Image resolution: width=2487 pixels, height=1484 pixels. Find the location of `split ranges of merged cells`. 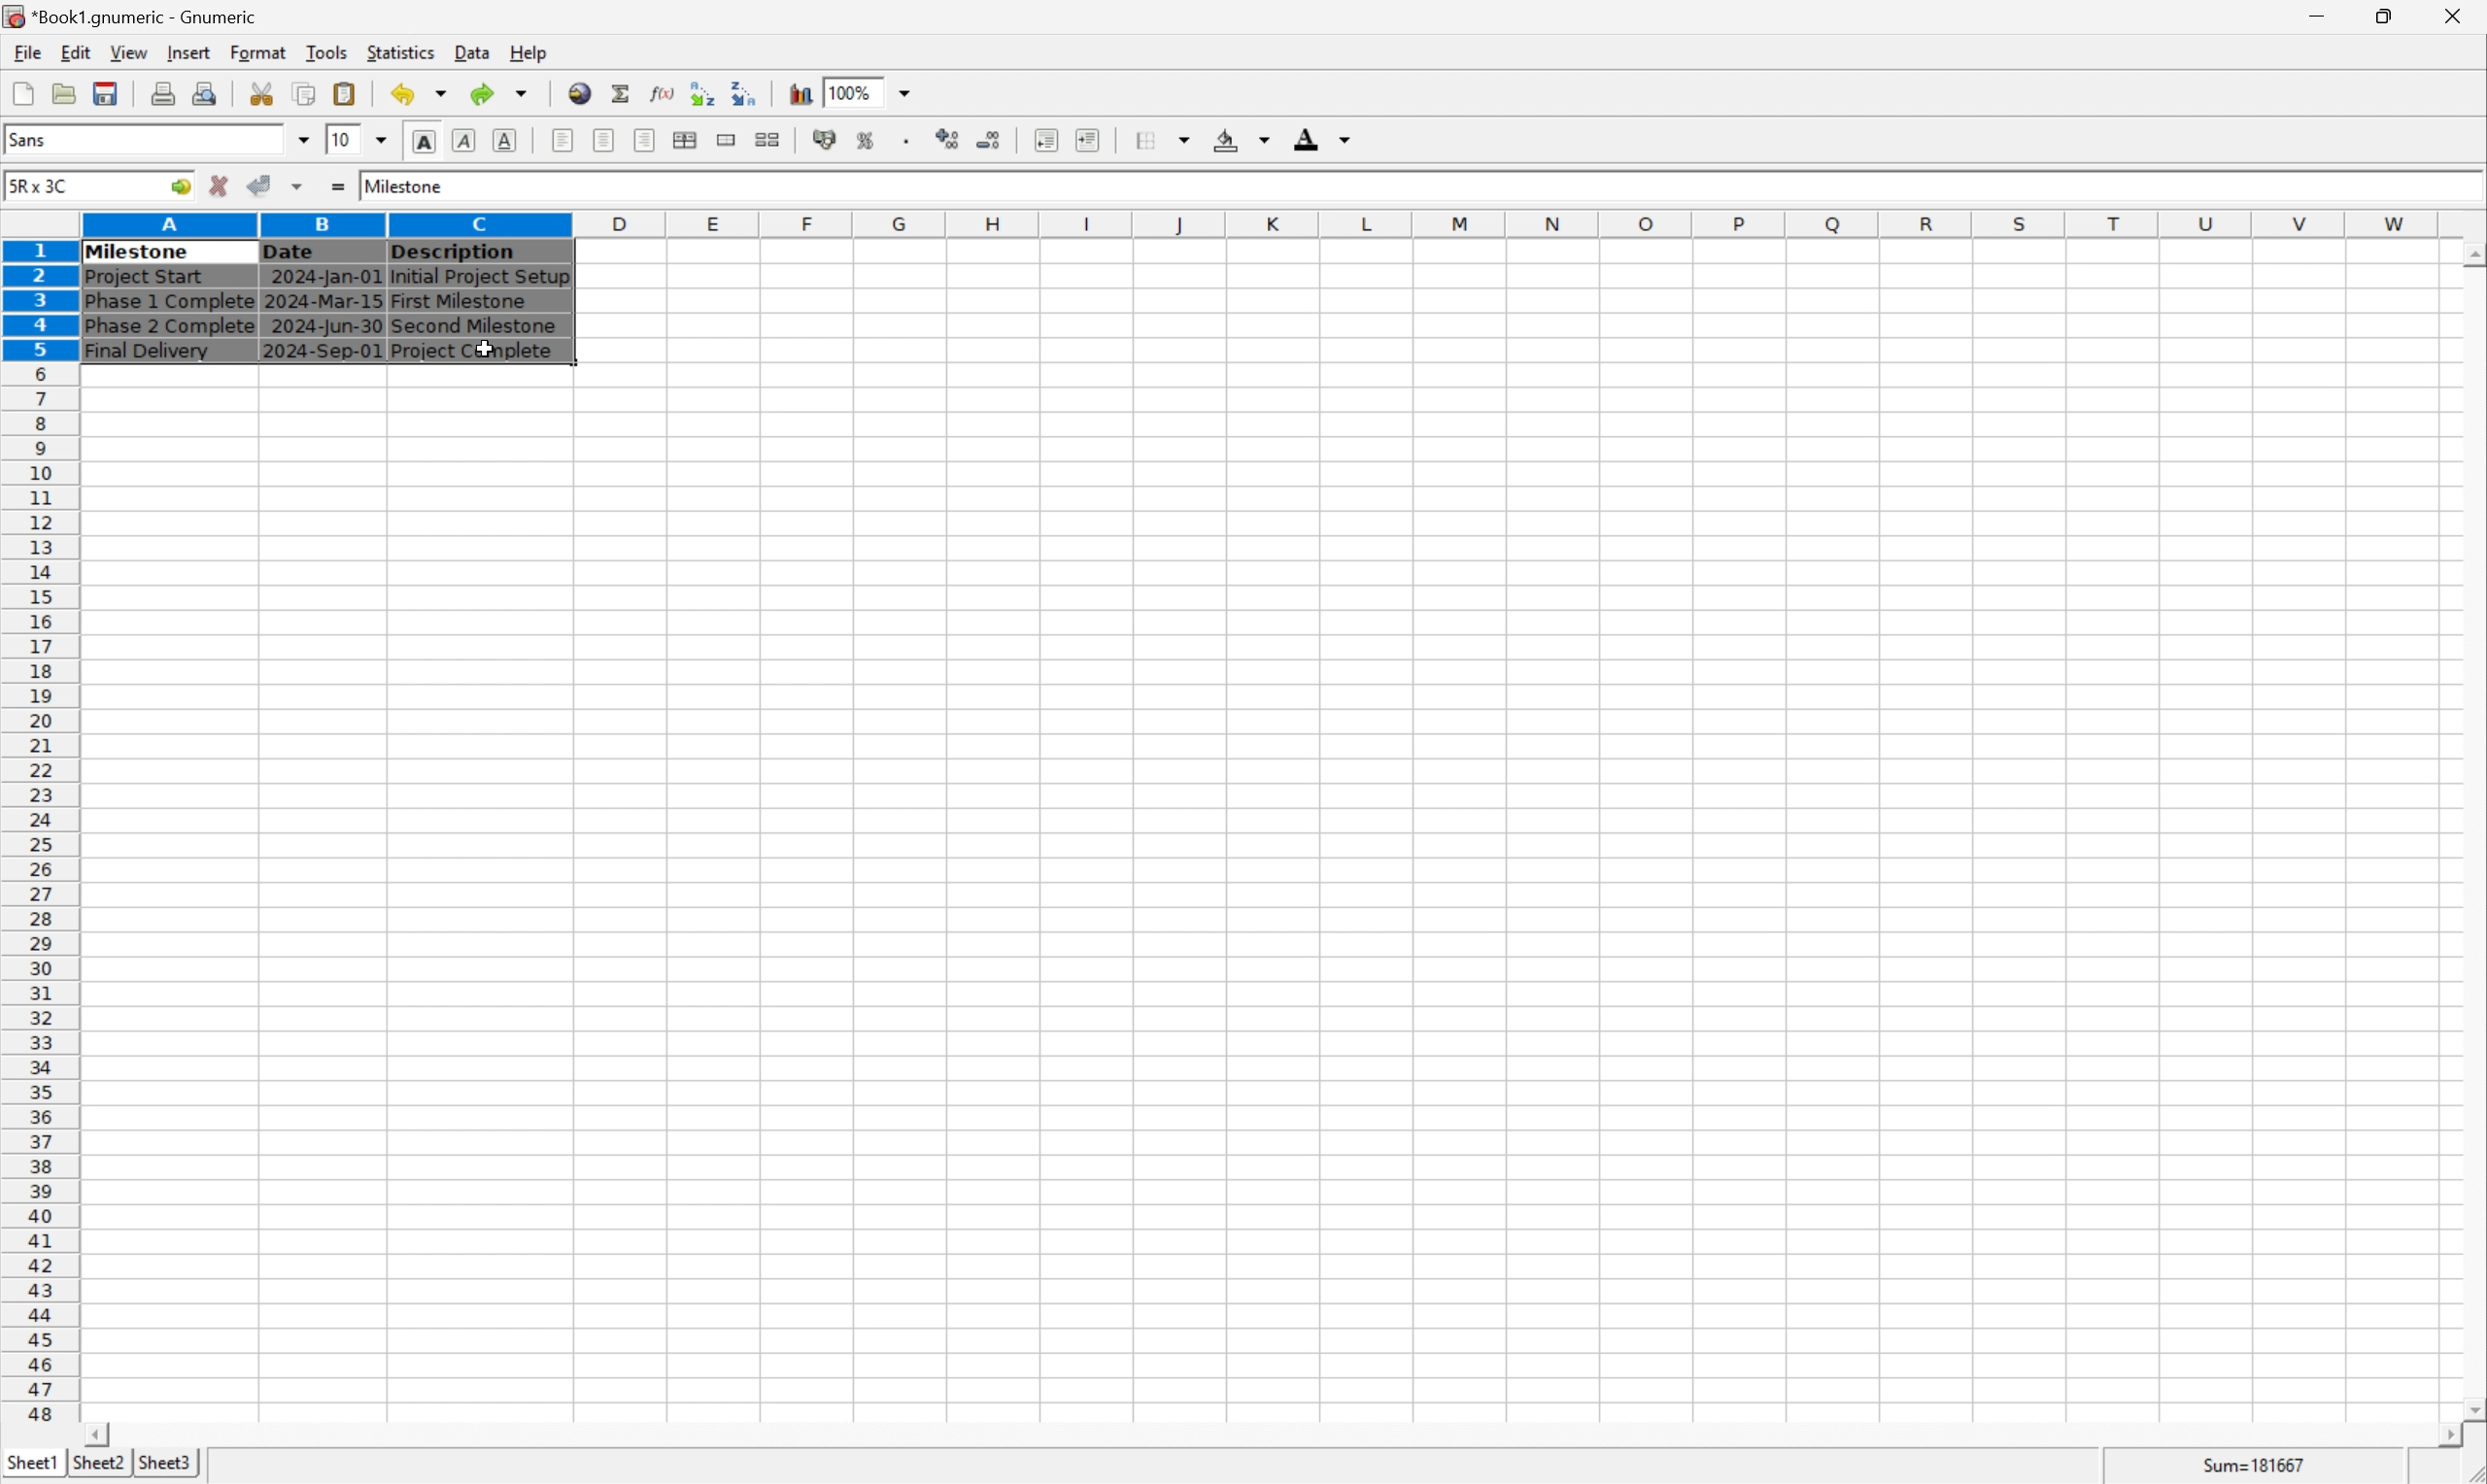

split ranges of merged cells is located at coordinates (768, 139).